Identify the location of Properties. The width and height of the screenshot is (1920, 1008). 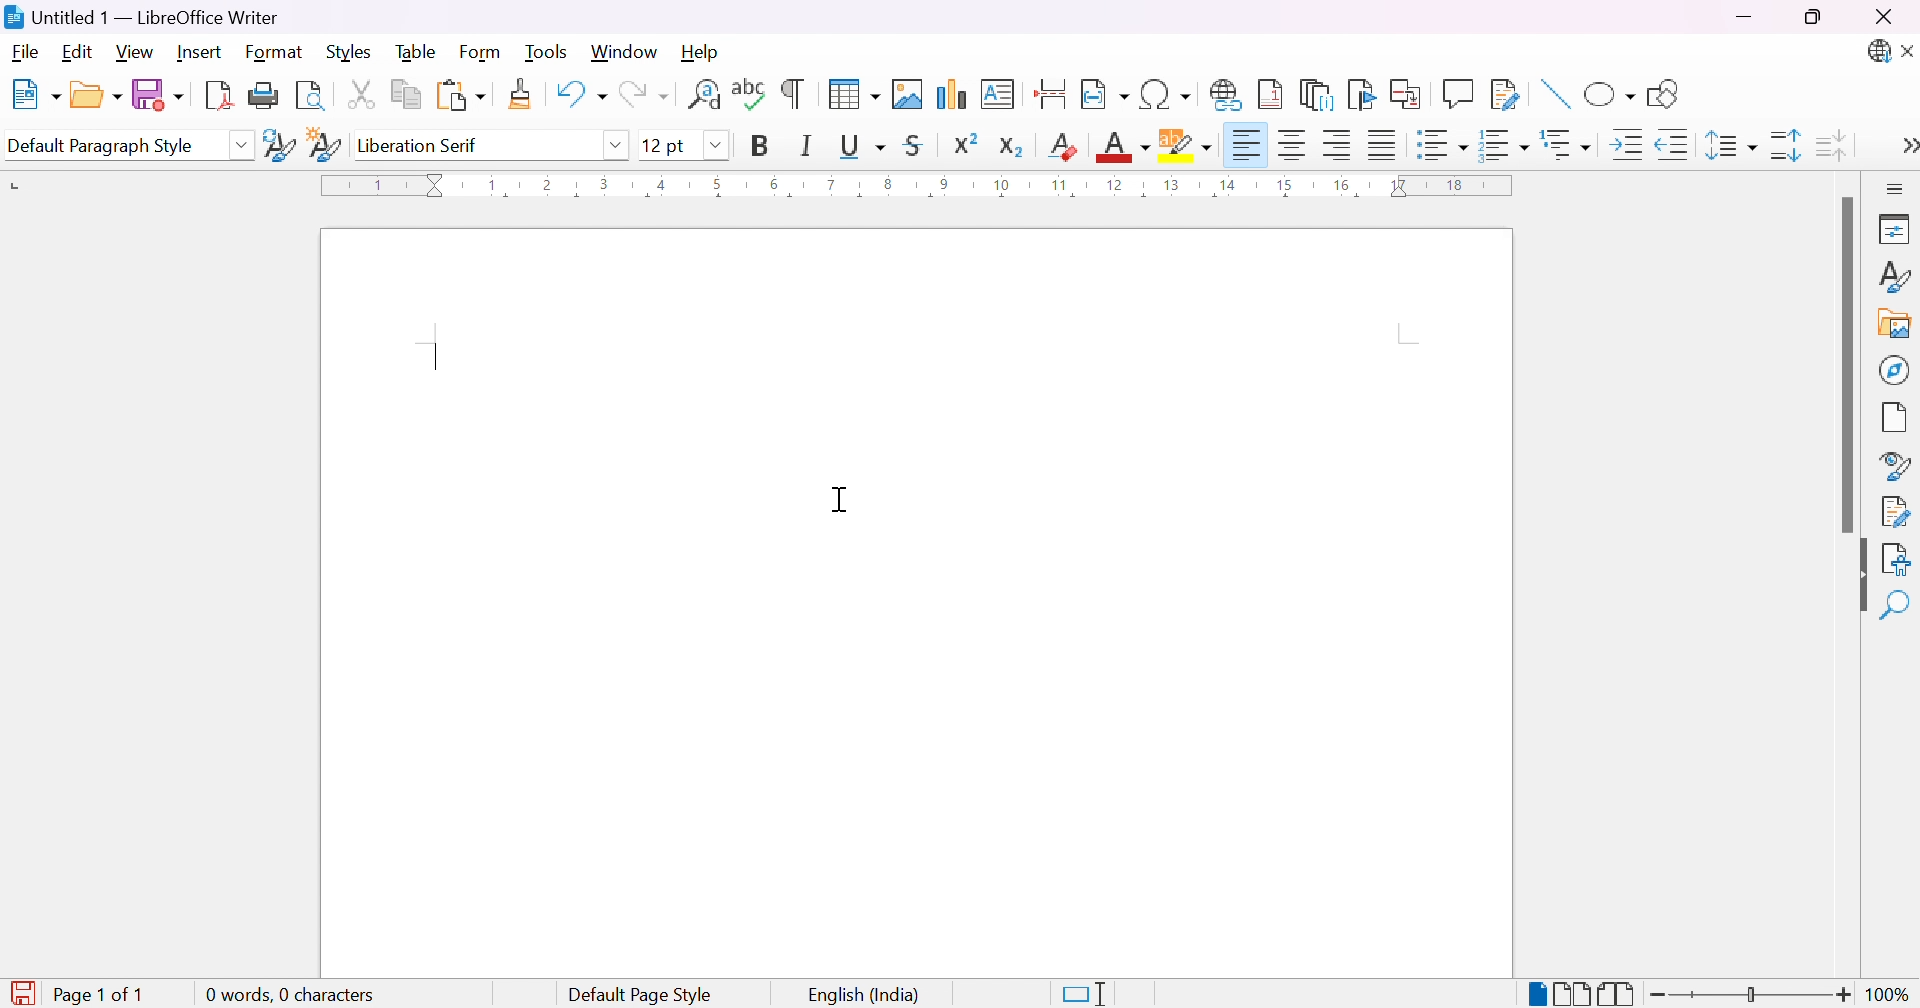
(1897, 228).